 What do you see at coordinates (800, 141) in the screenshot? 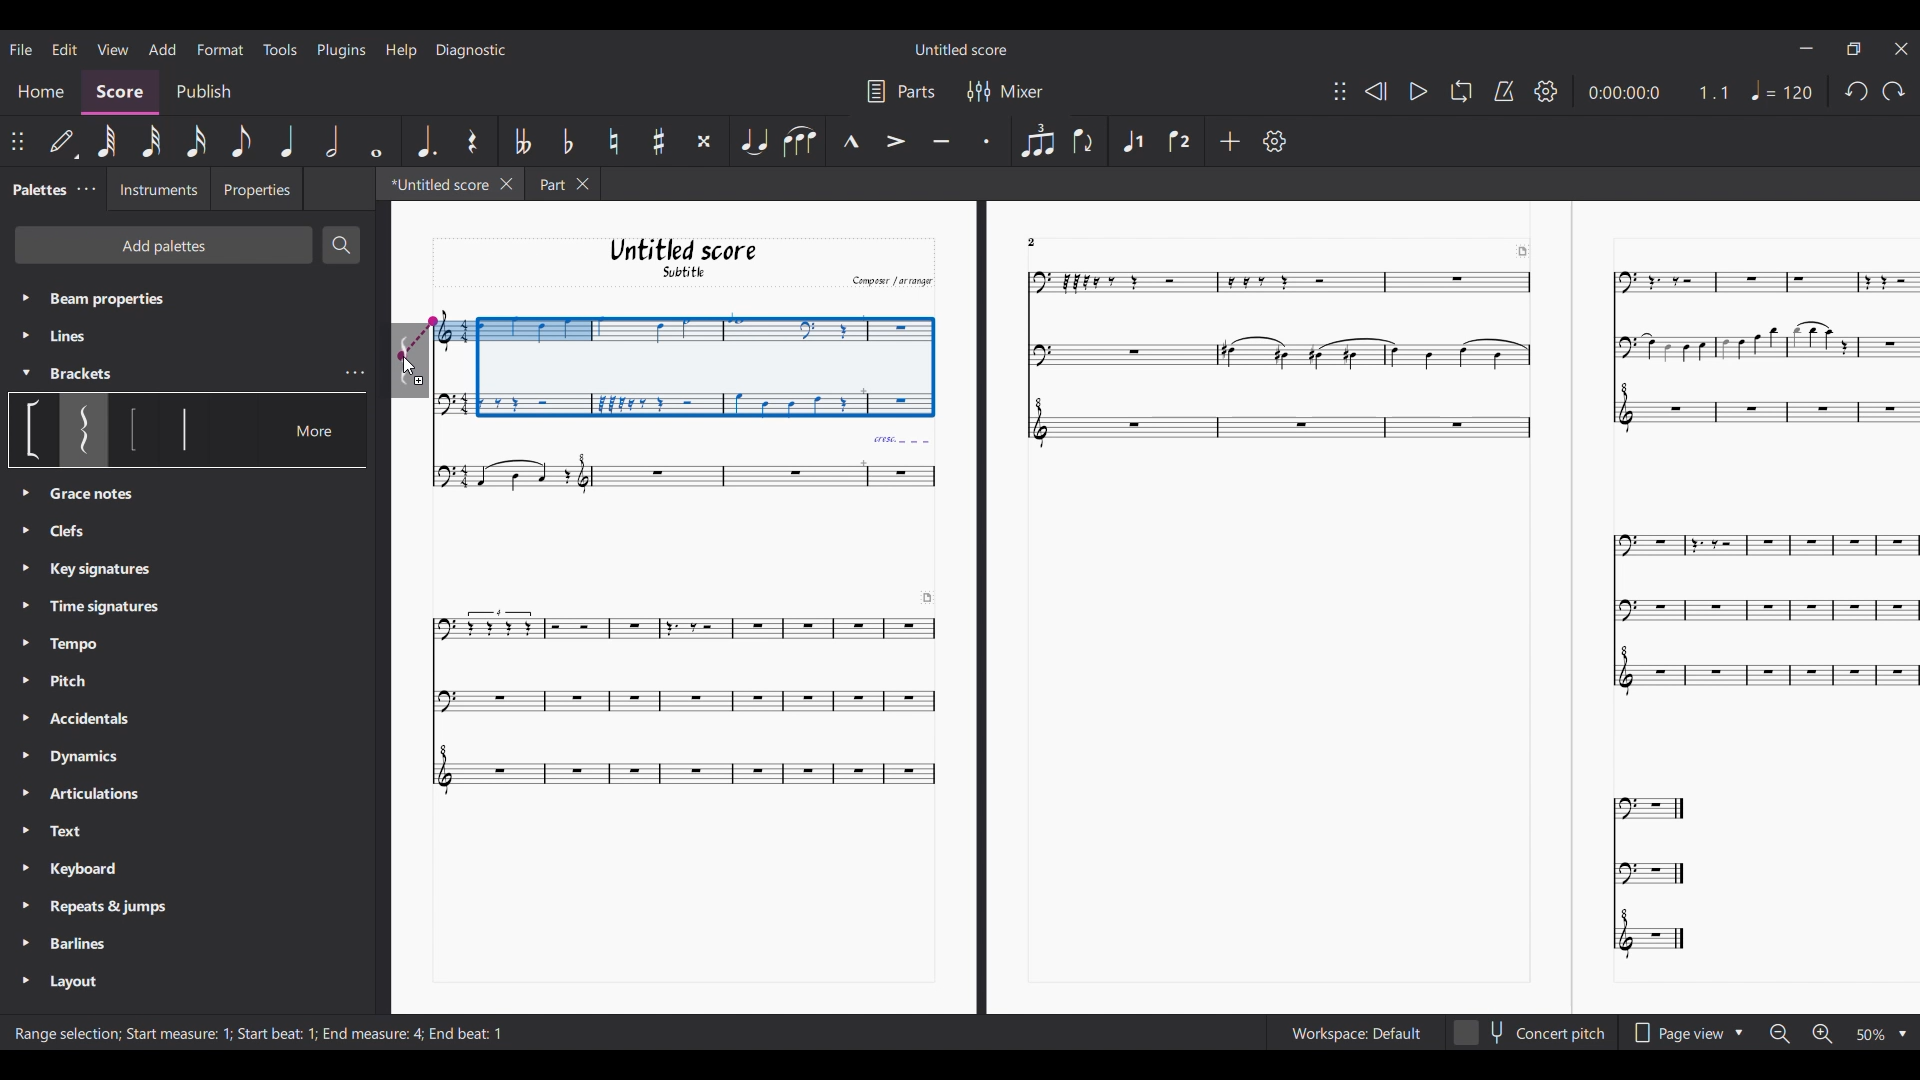
I see `Slur` at bounding box center [800, 141].